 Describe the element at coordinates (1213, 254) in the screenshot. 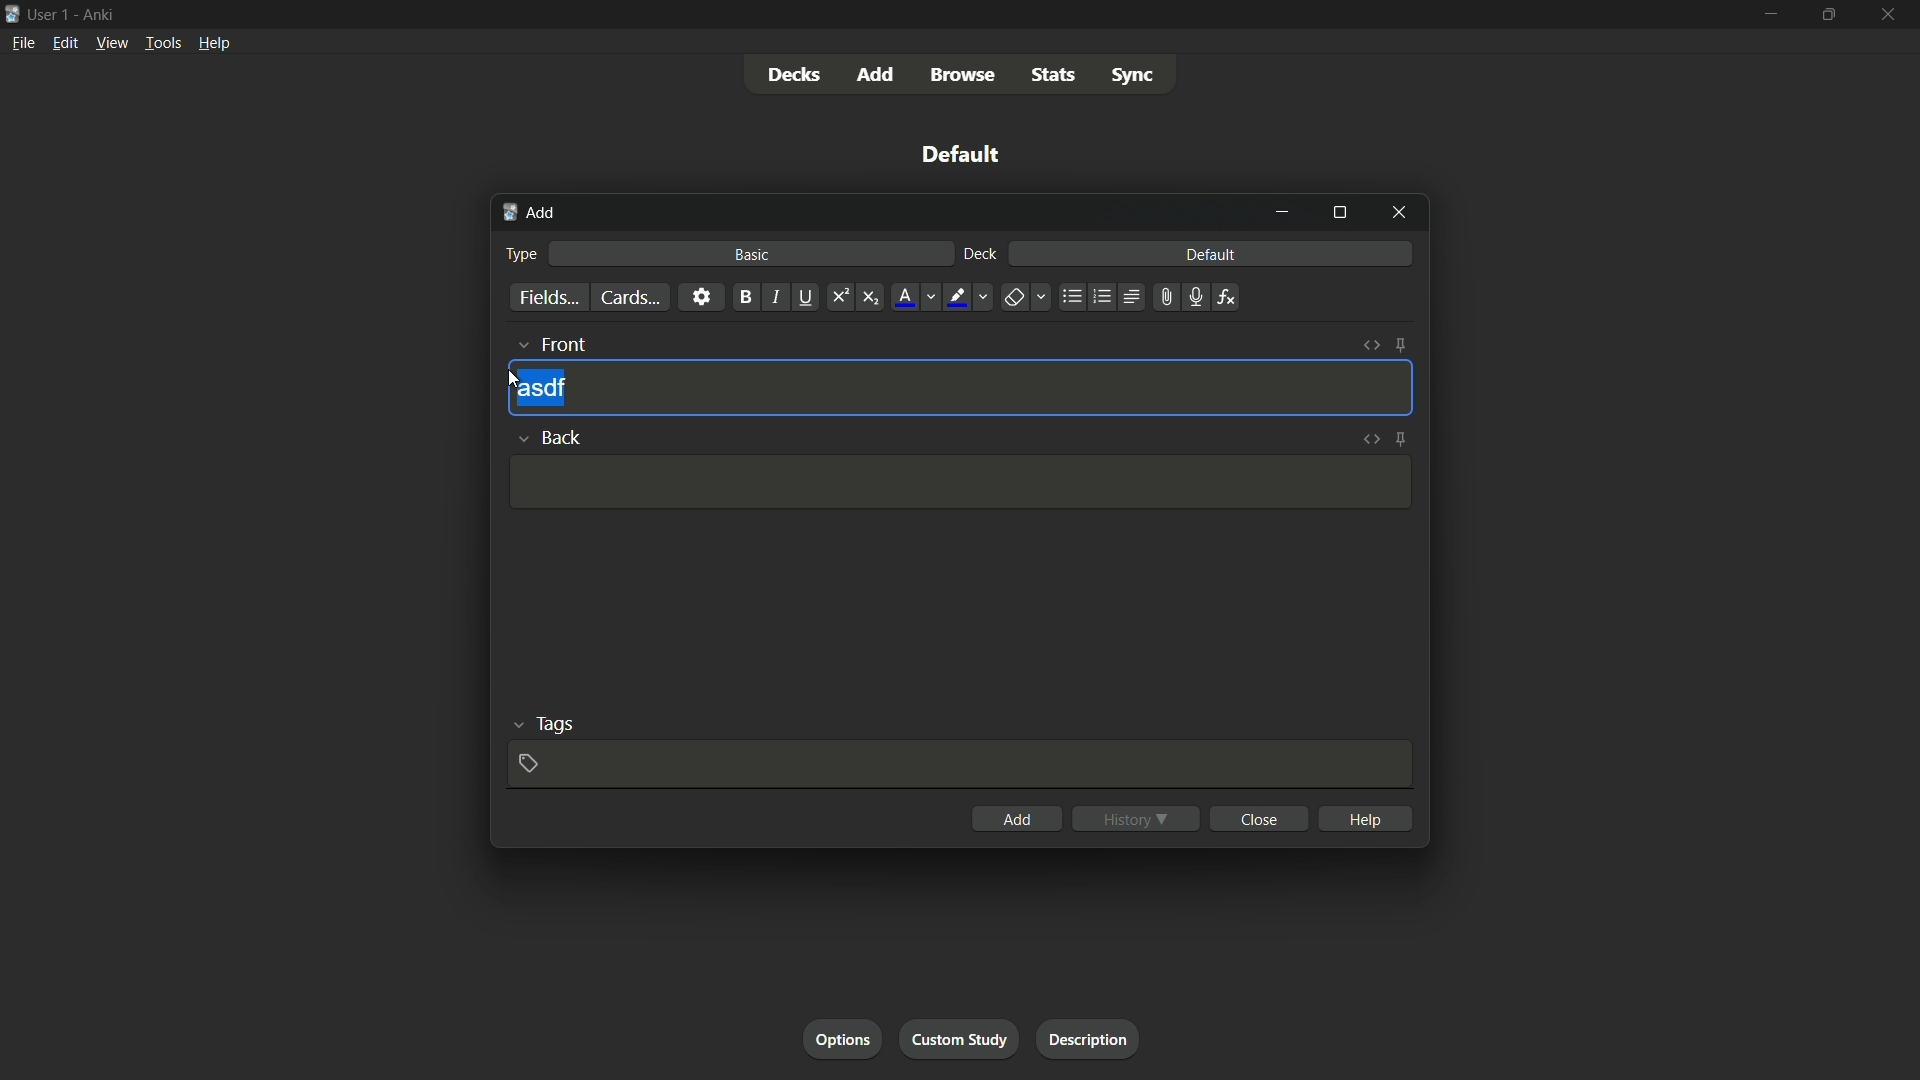

I see `default` at that location.